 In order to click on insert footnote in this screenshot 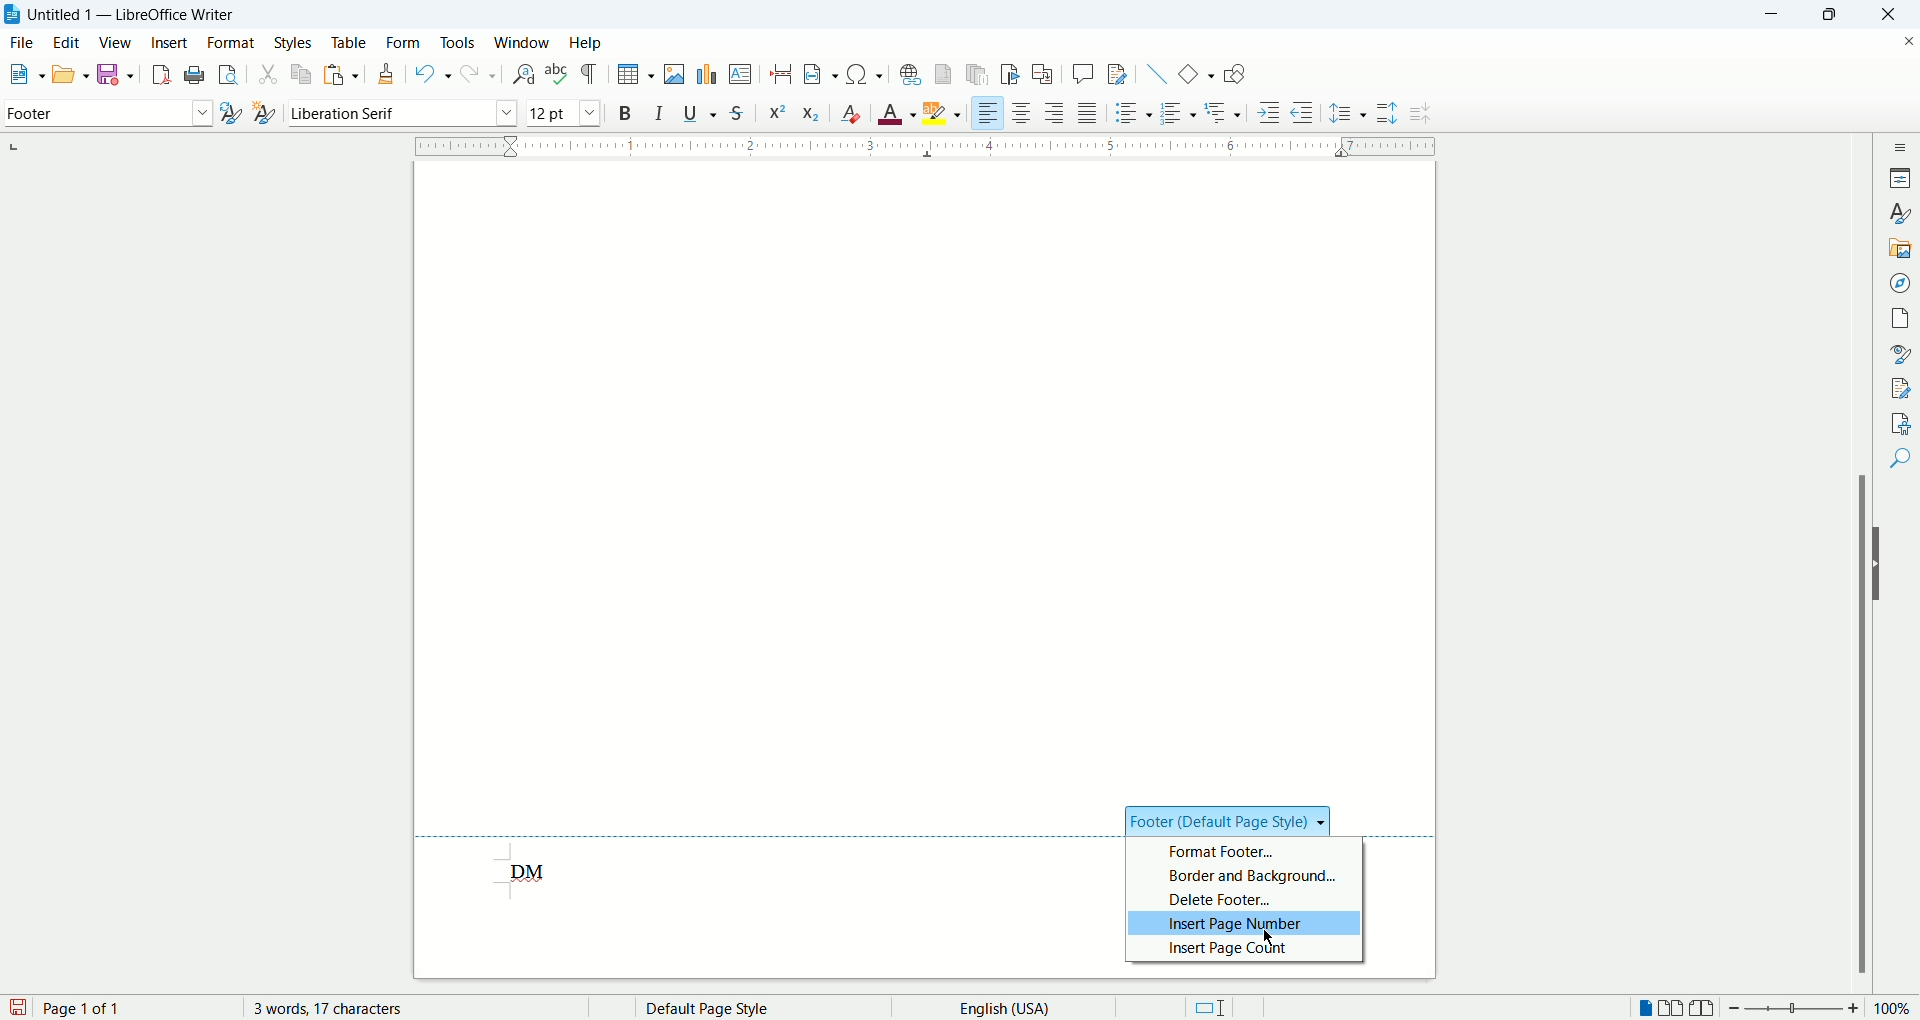, I will do `click(943, 74)`.